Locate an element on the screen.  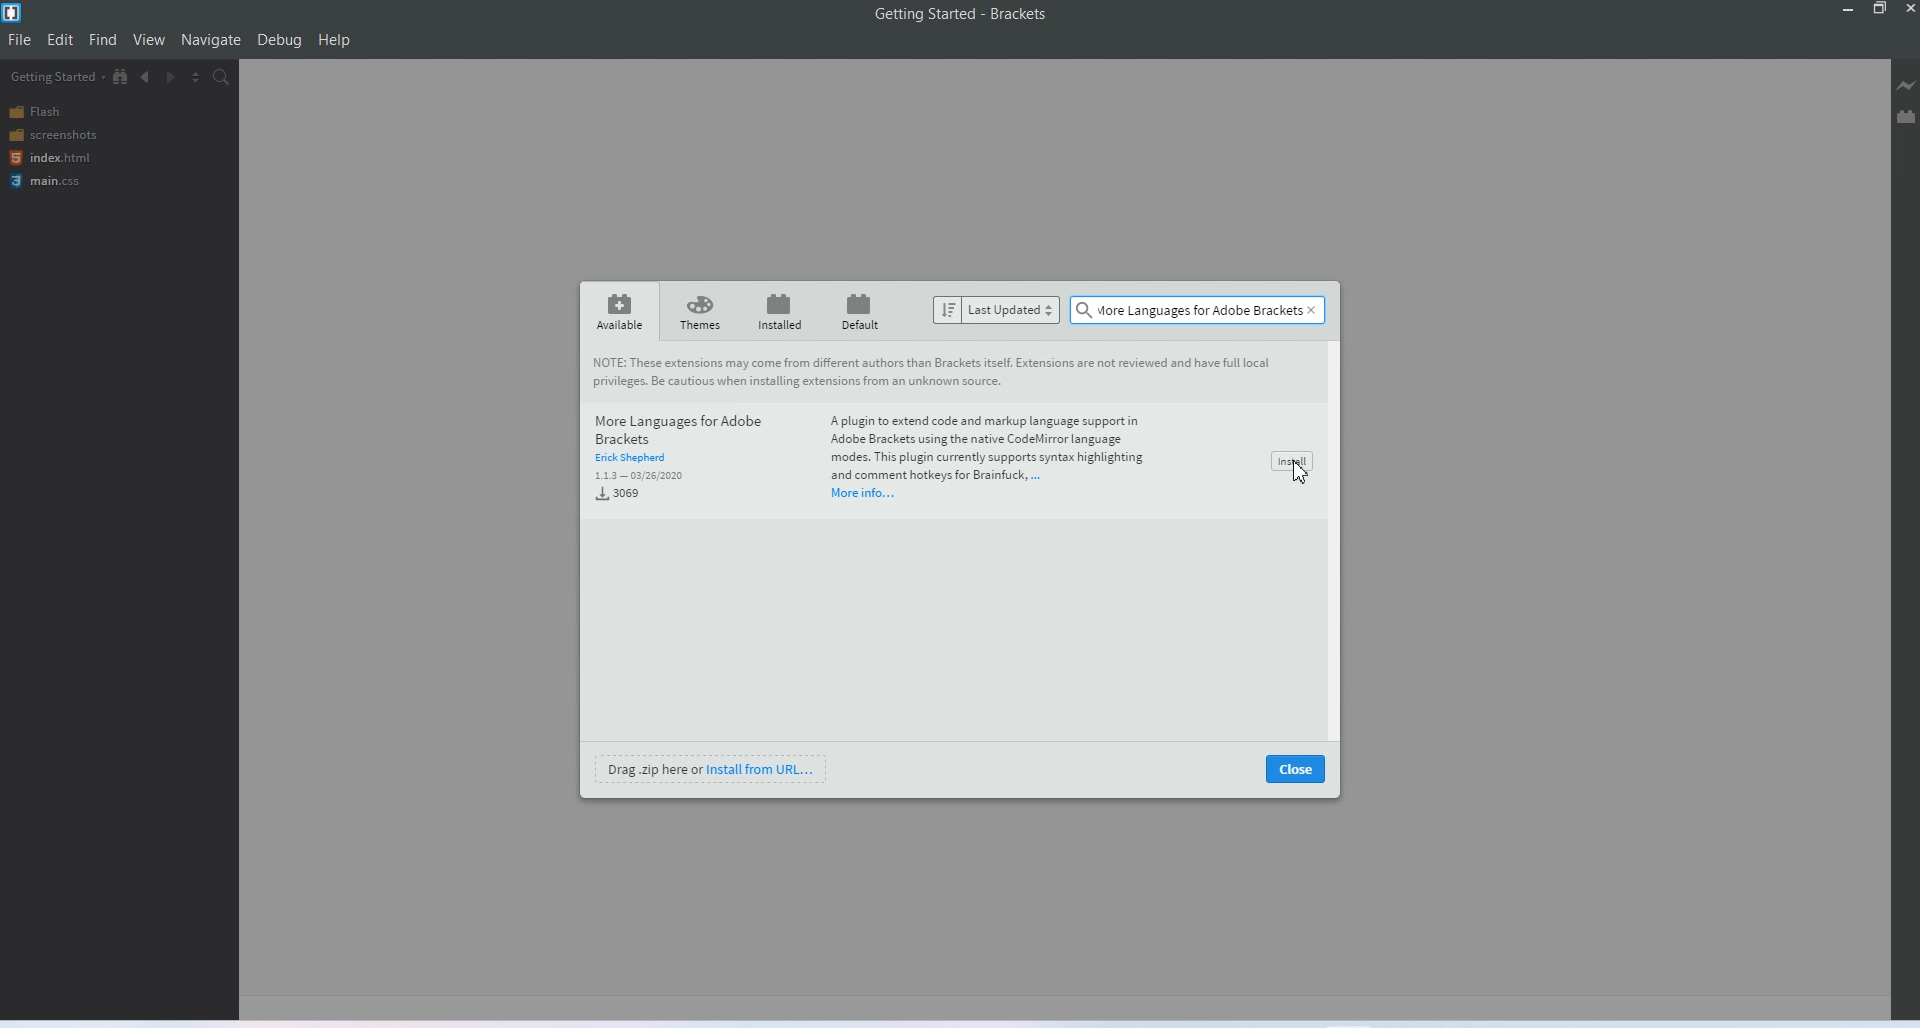
And more language for adobe brackets is located at coordinates (681, 426).